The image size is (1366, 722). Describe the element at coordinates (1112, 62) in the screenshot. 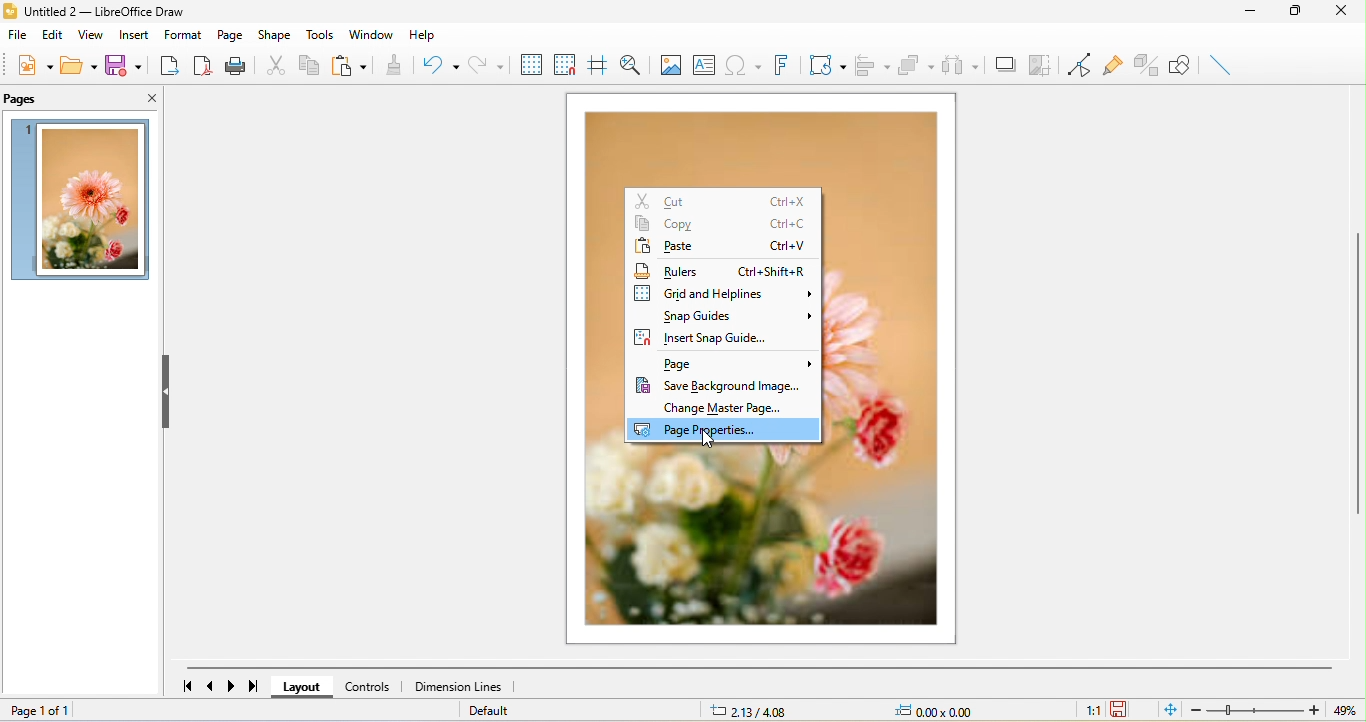

I see `glue point function` at that location.